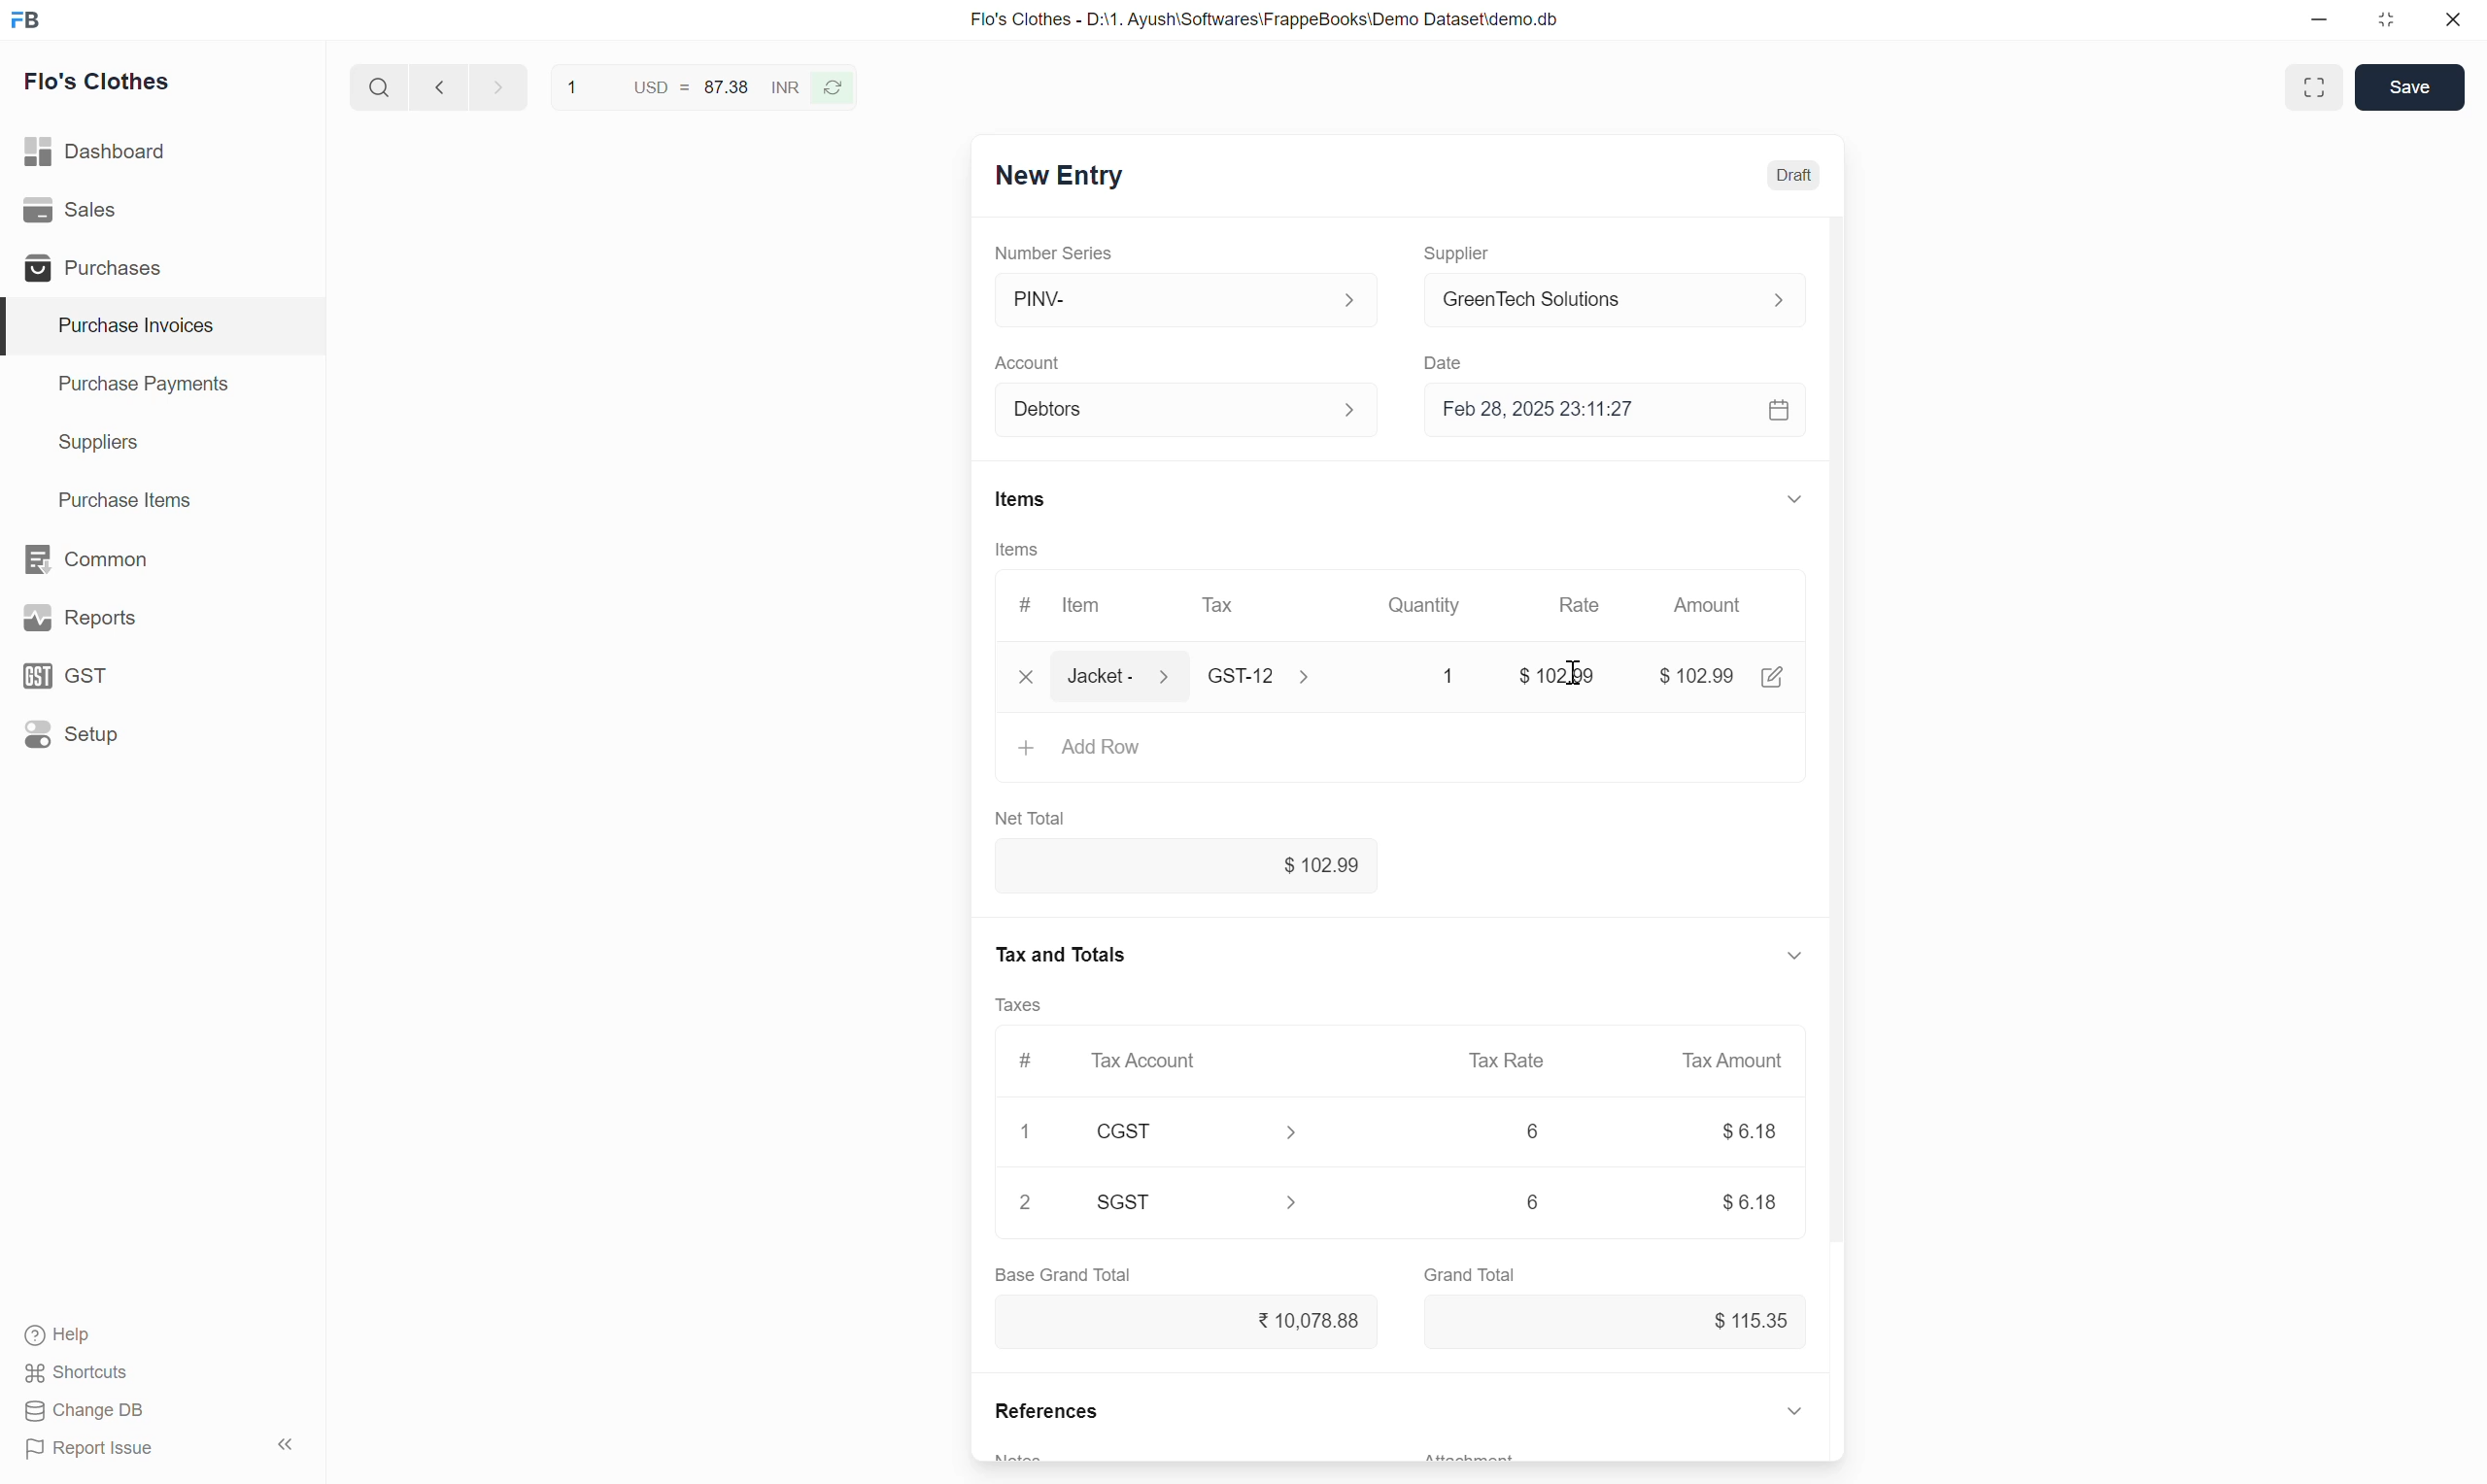 The width and height of the screenshot is (2487, 1484). What do you see at coordinates (161, 210) in the screenshot?
I see `Sales` at bounding box center [161, 210].